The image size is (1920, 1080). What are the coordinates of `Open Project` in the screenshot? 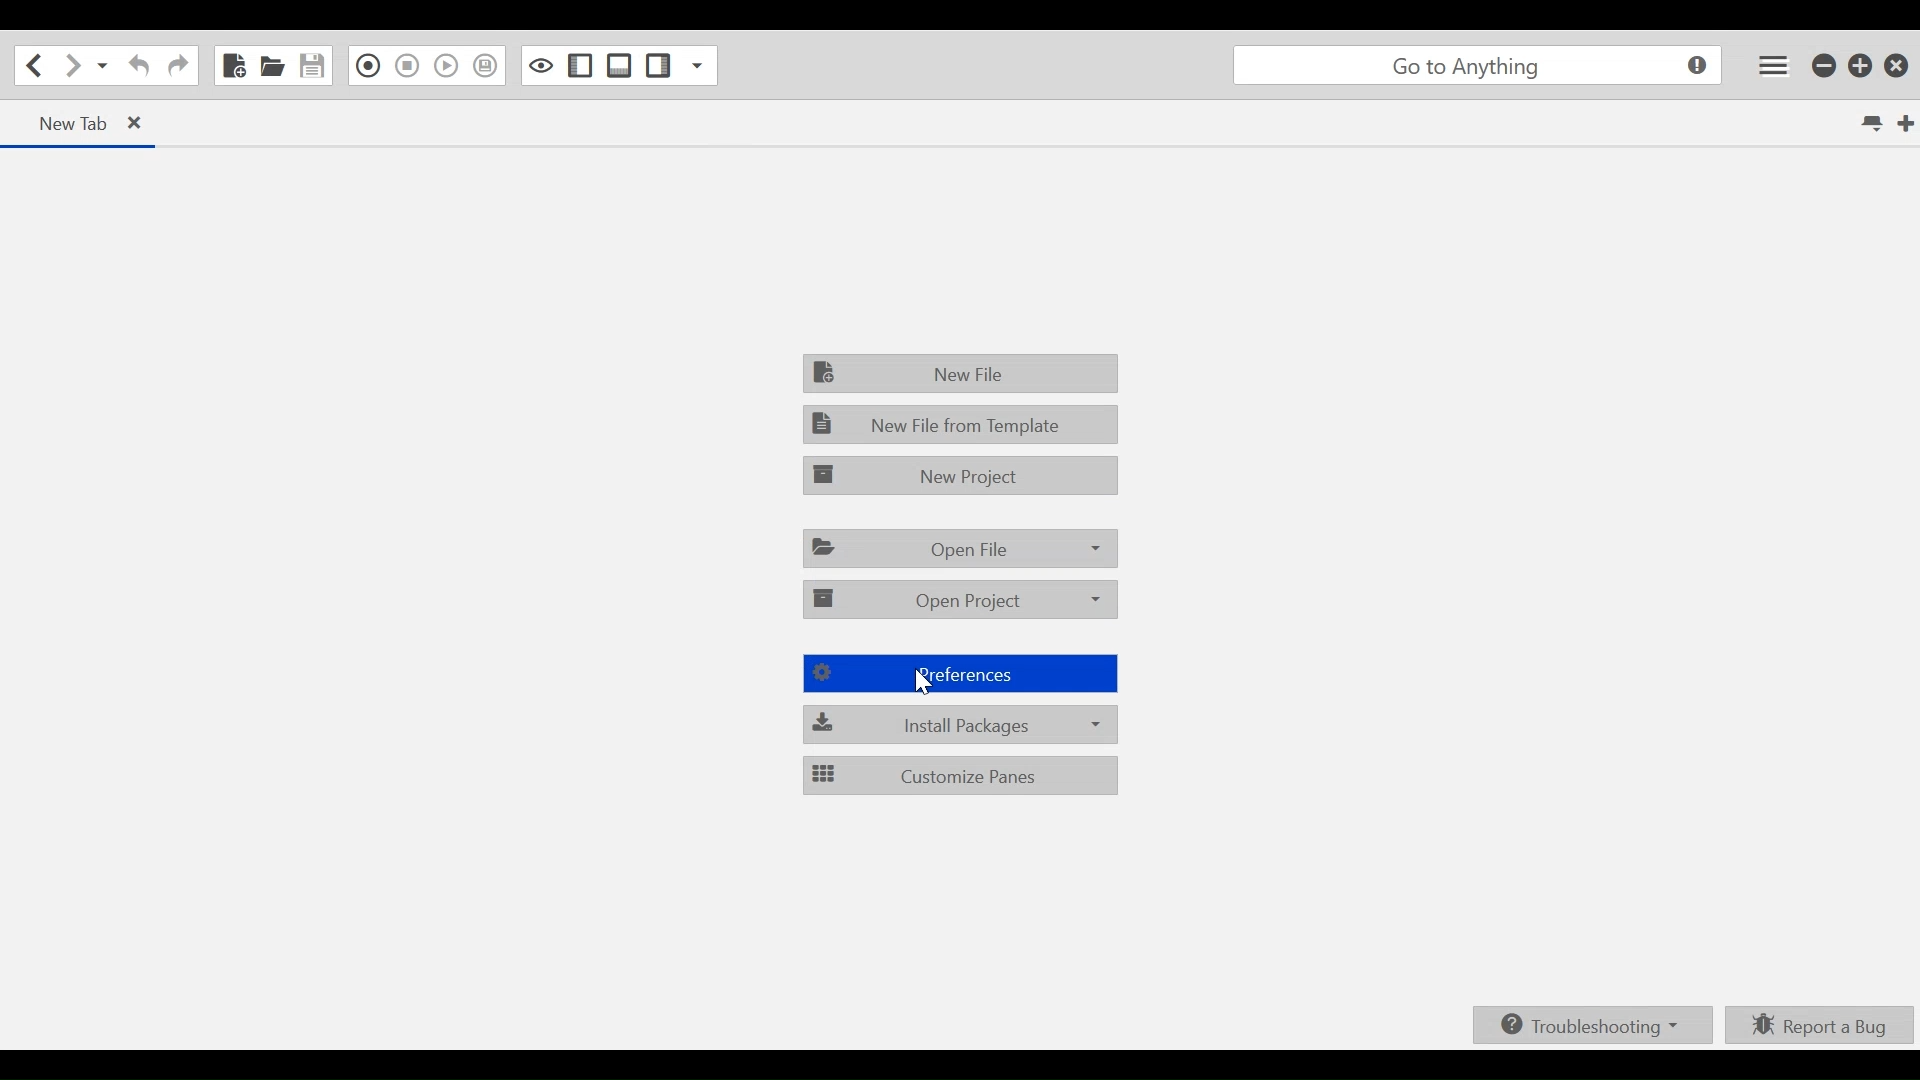 It's located at (959, 601).